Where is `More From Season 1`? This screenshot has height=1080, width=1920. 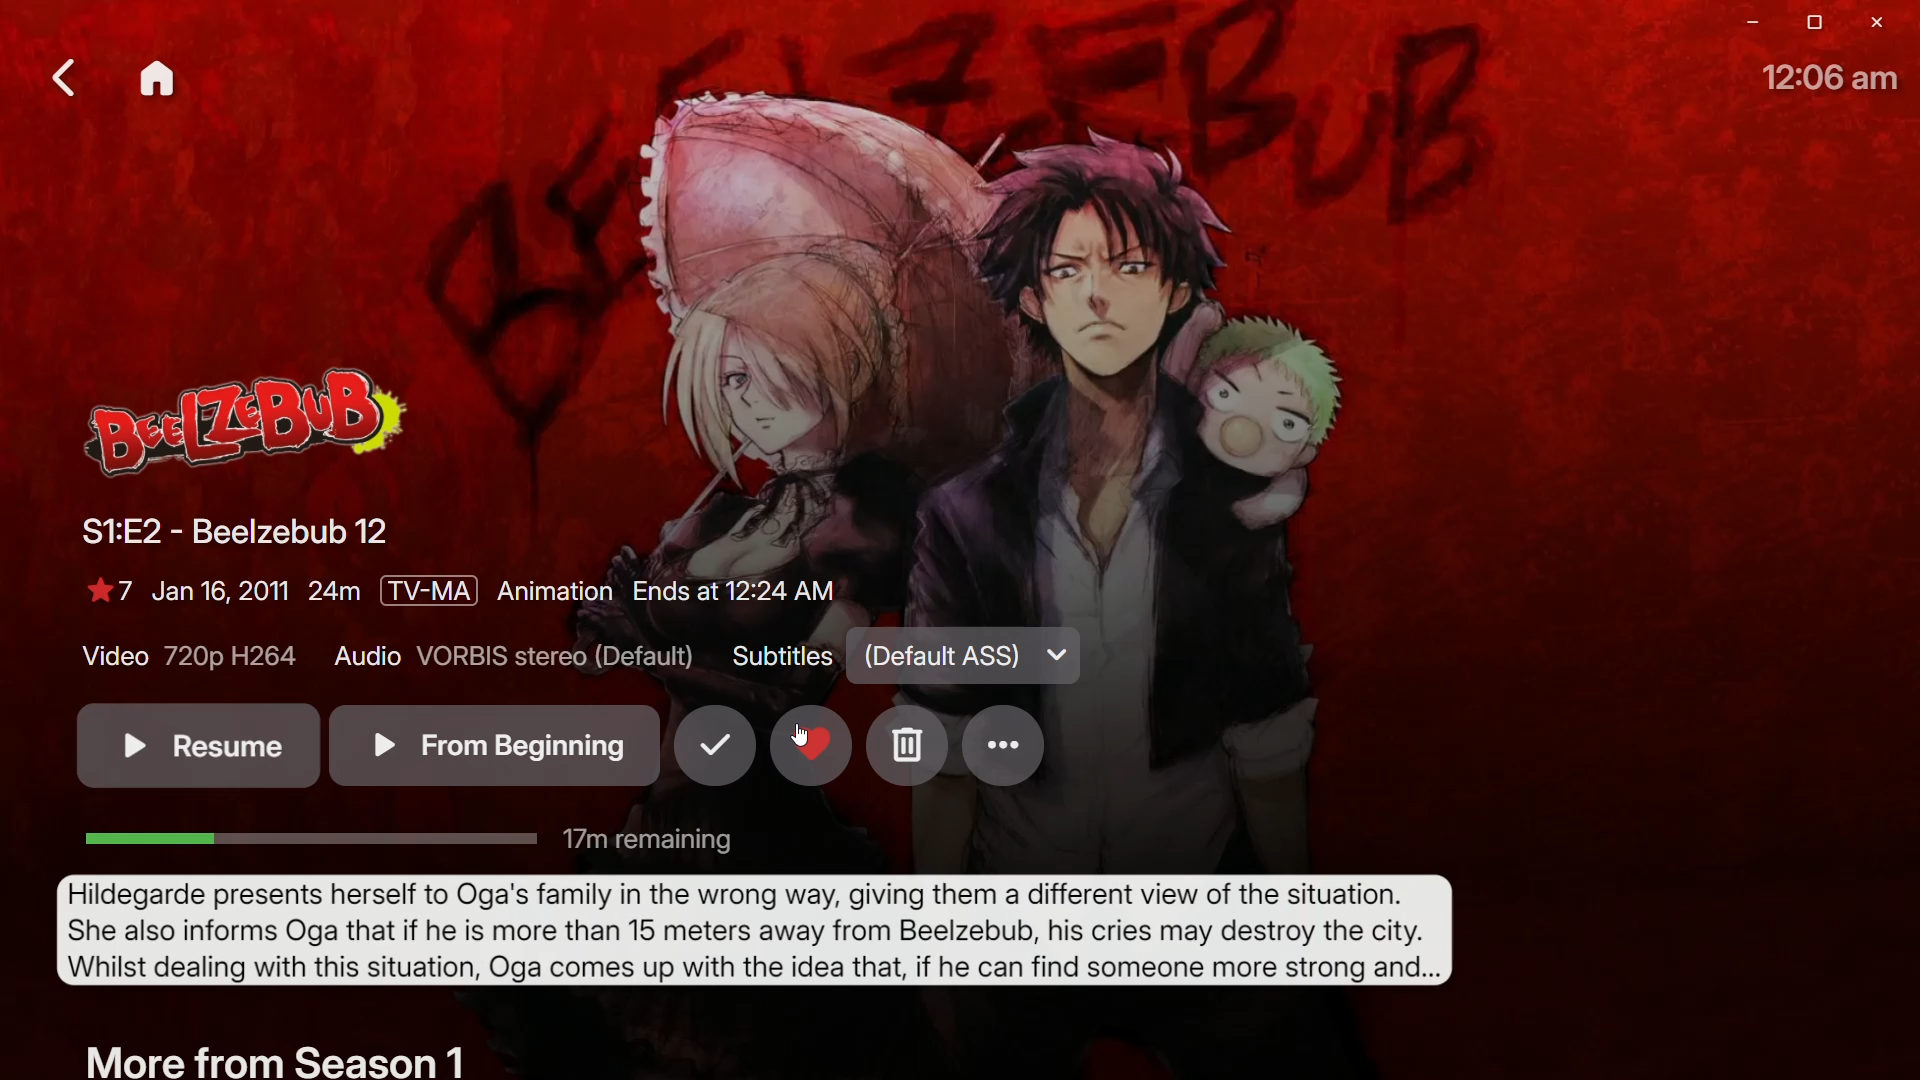
More From Season 1 is located at coordinates (274, 1056).